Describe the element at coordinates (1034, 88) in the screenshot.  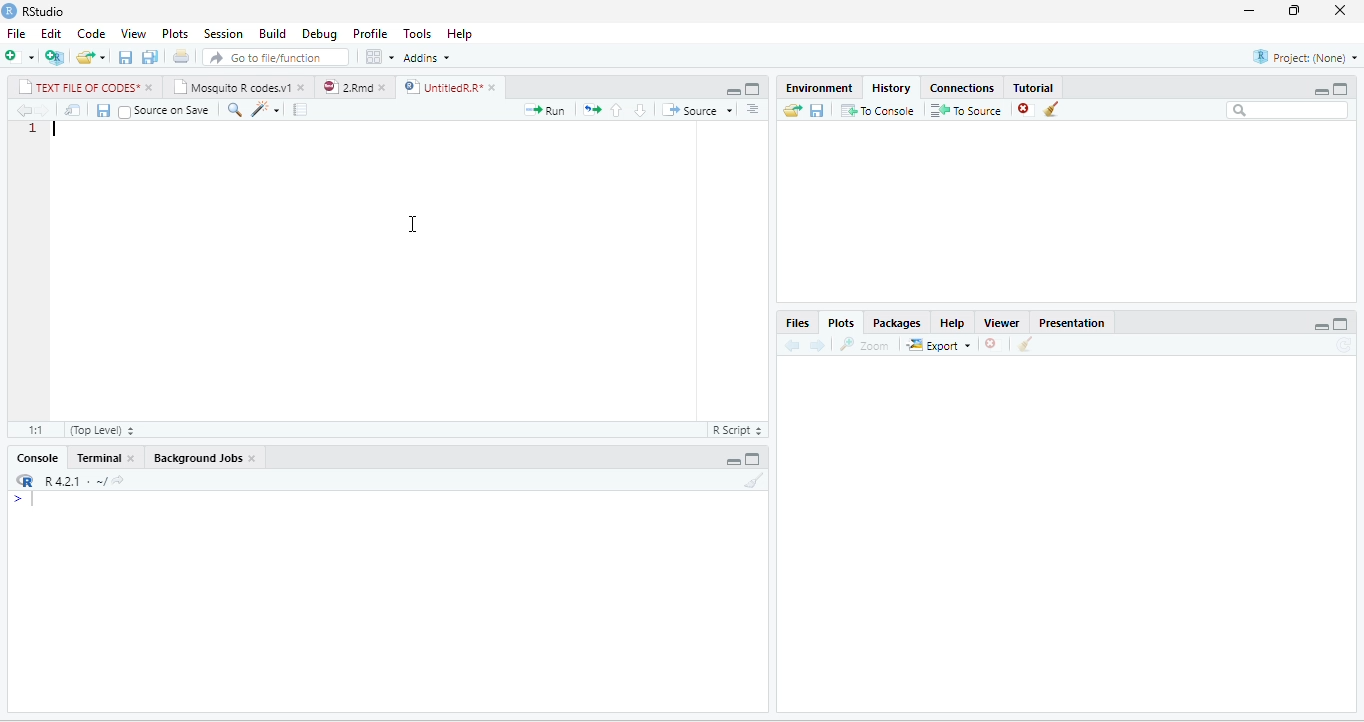
I see `Tutorial` at that location.